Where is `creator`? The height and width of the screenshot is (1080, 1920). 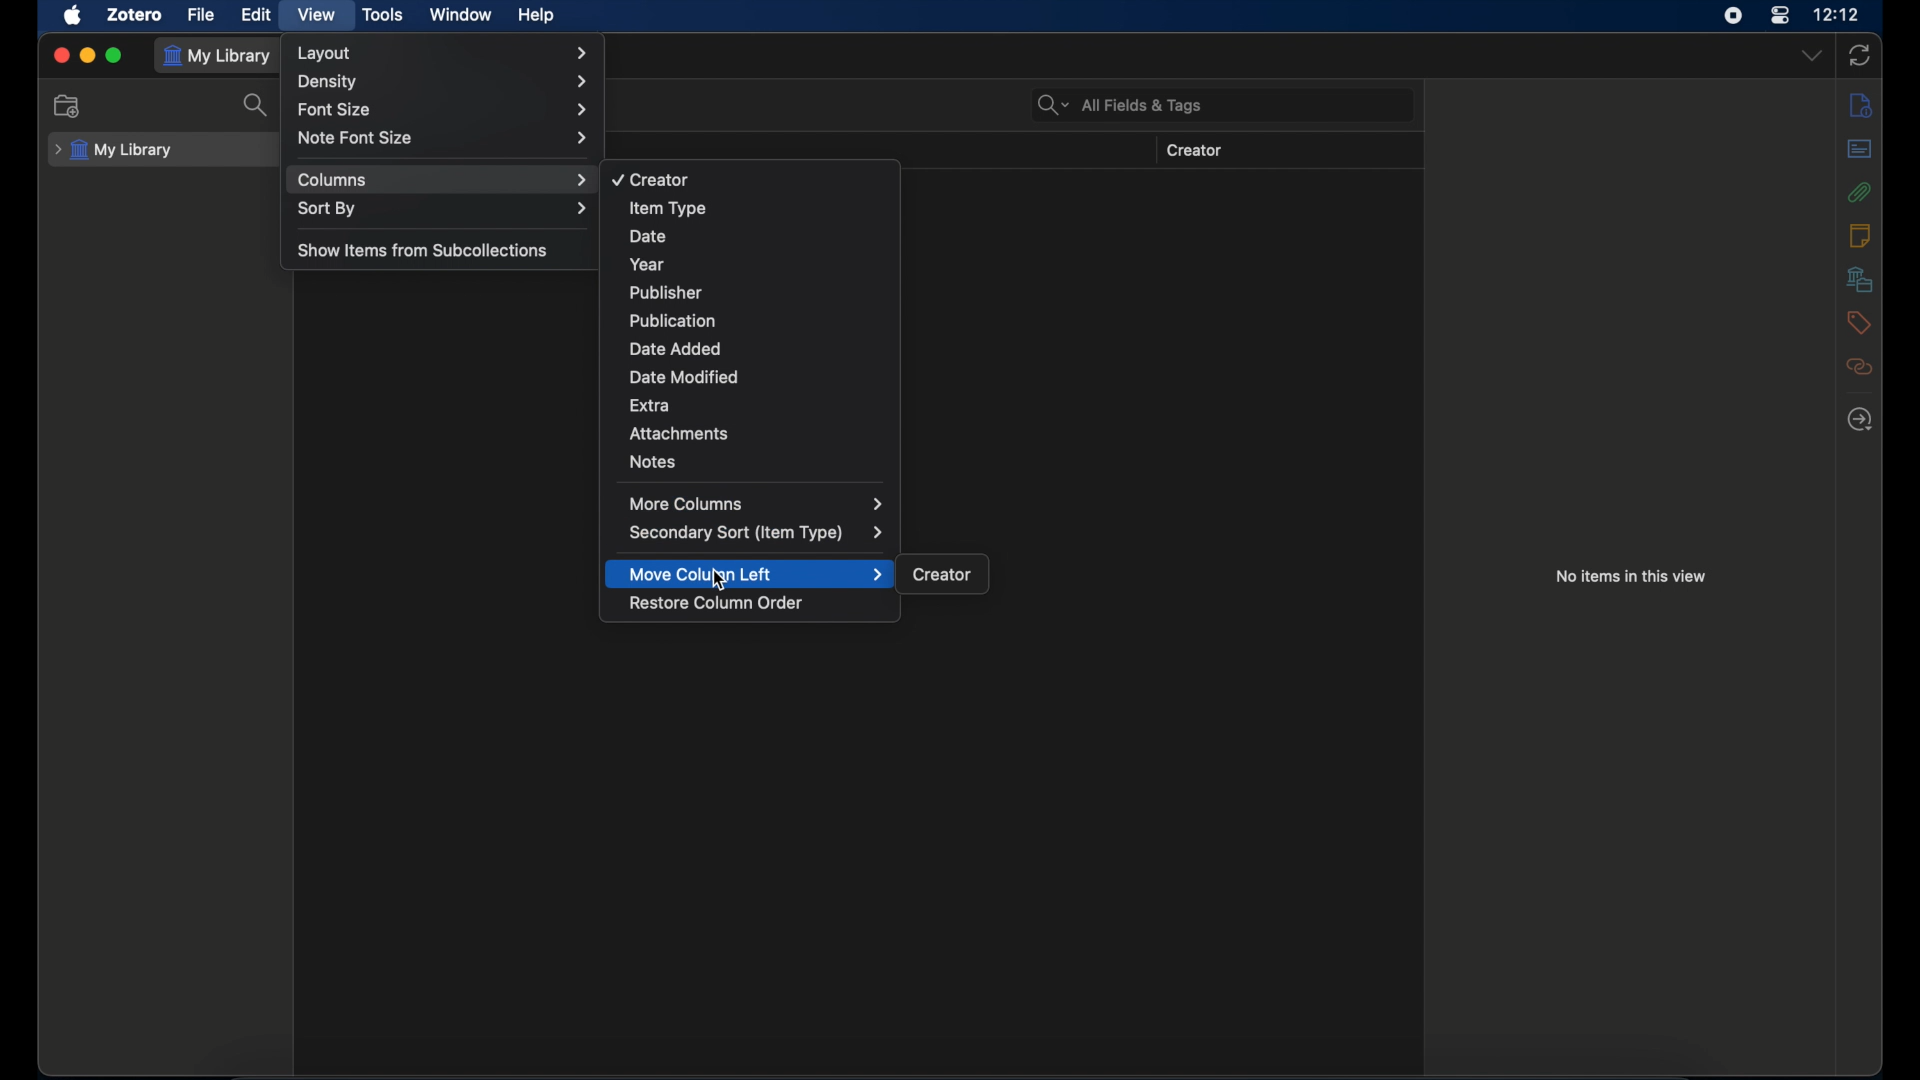 creator is located at coordinates (1195, 151).